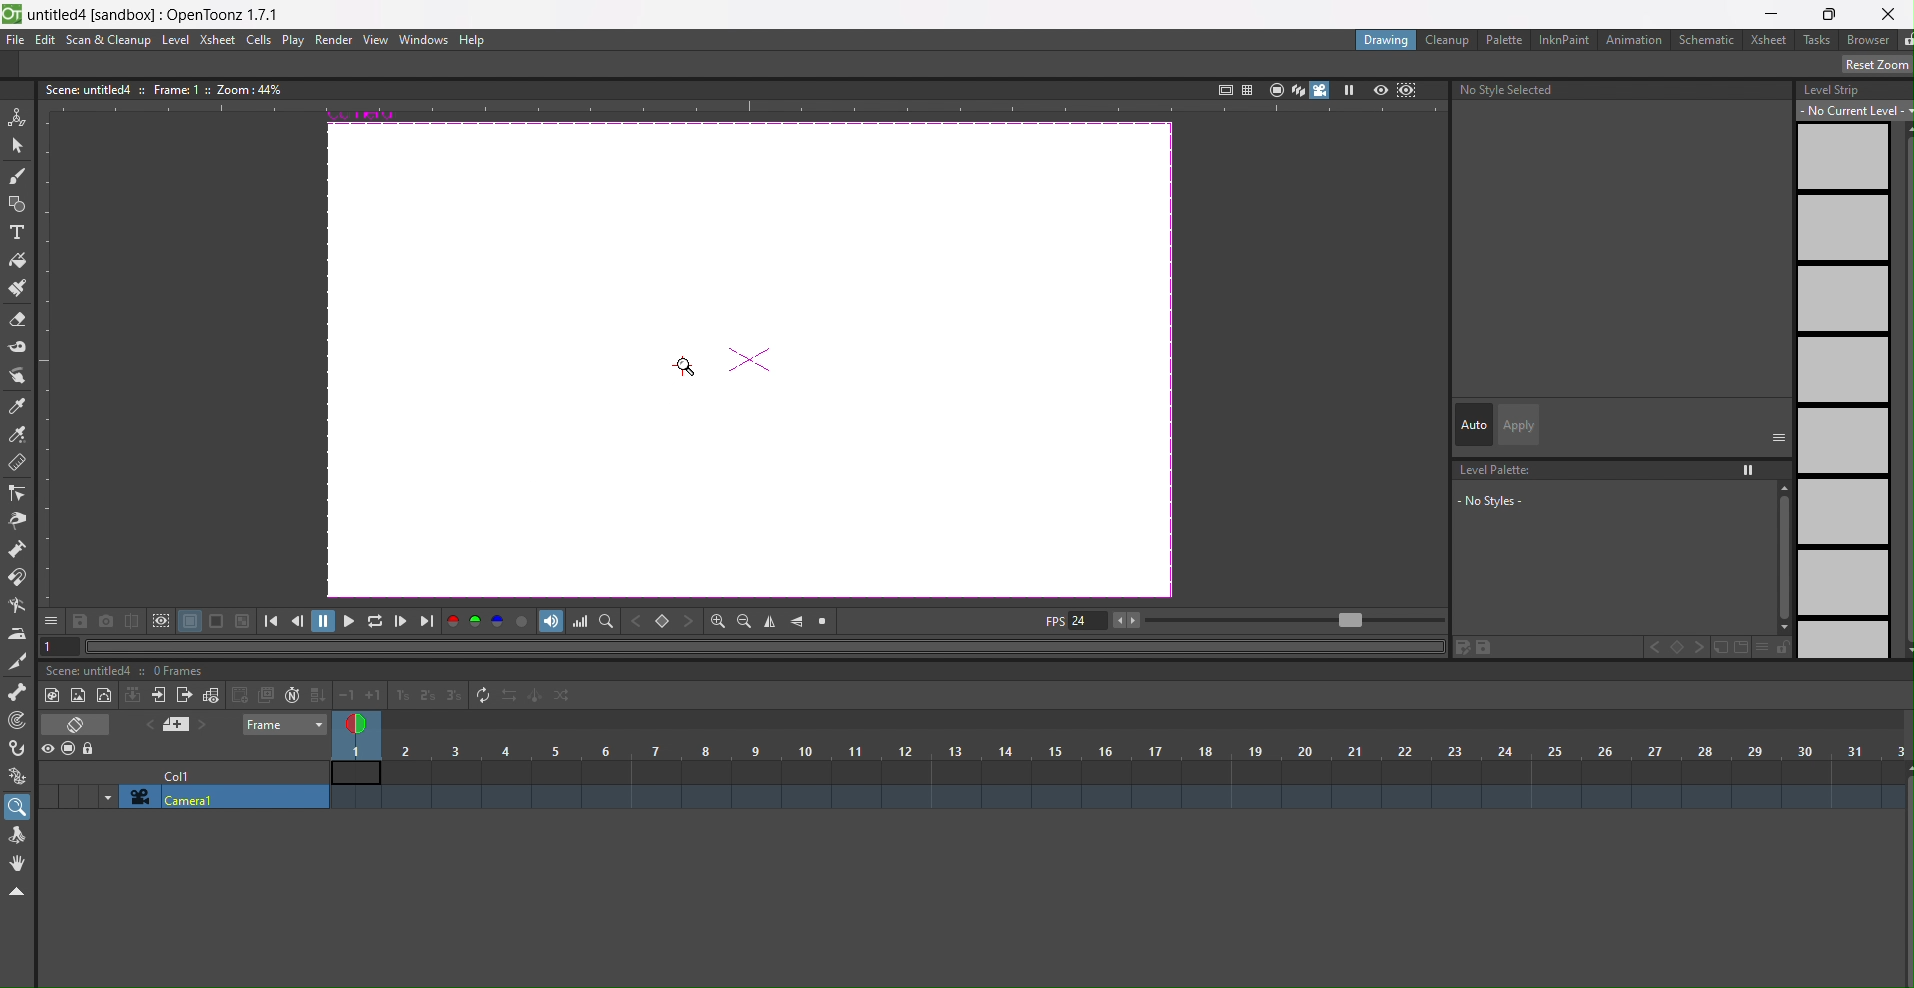 This screenshot has height=988, width=1914. I want to click on Cursor, so click(685, 366).